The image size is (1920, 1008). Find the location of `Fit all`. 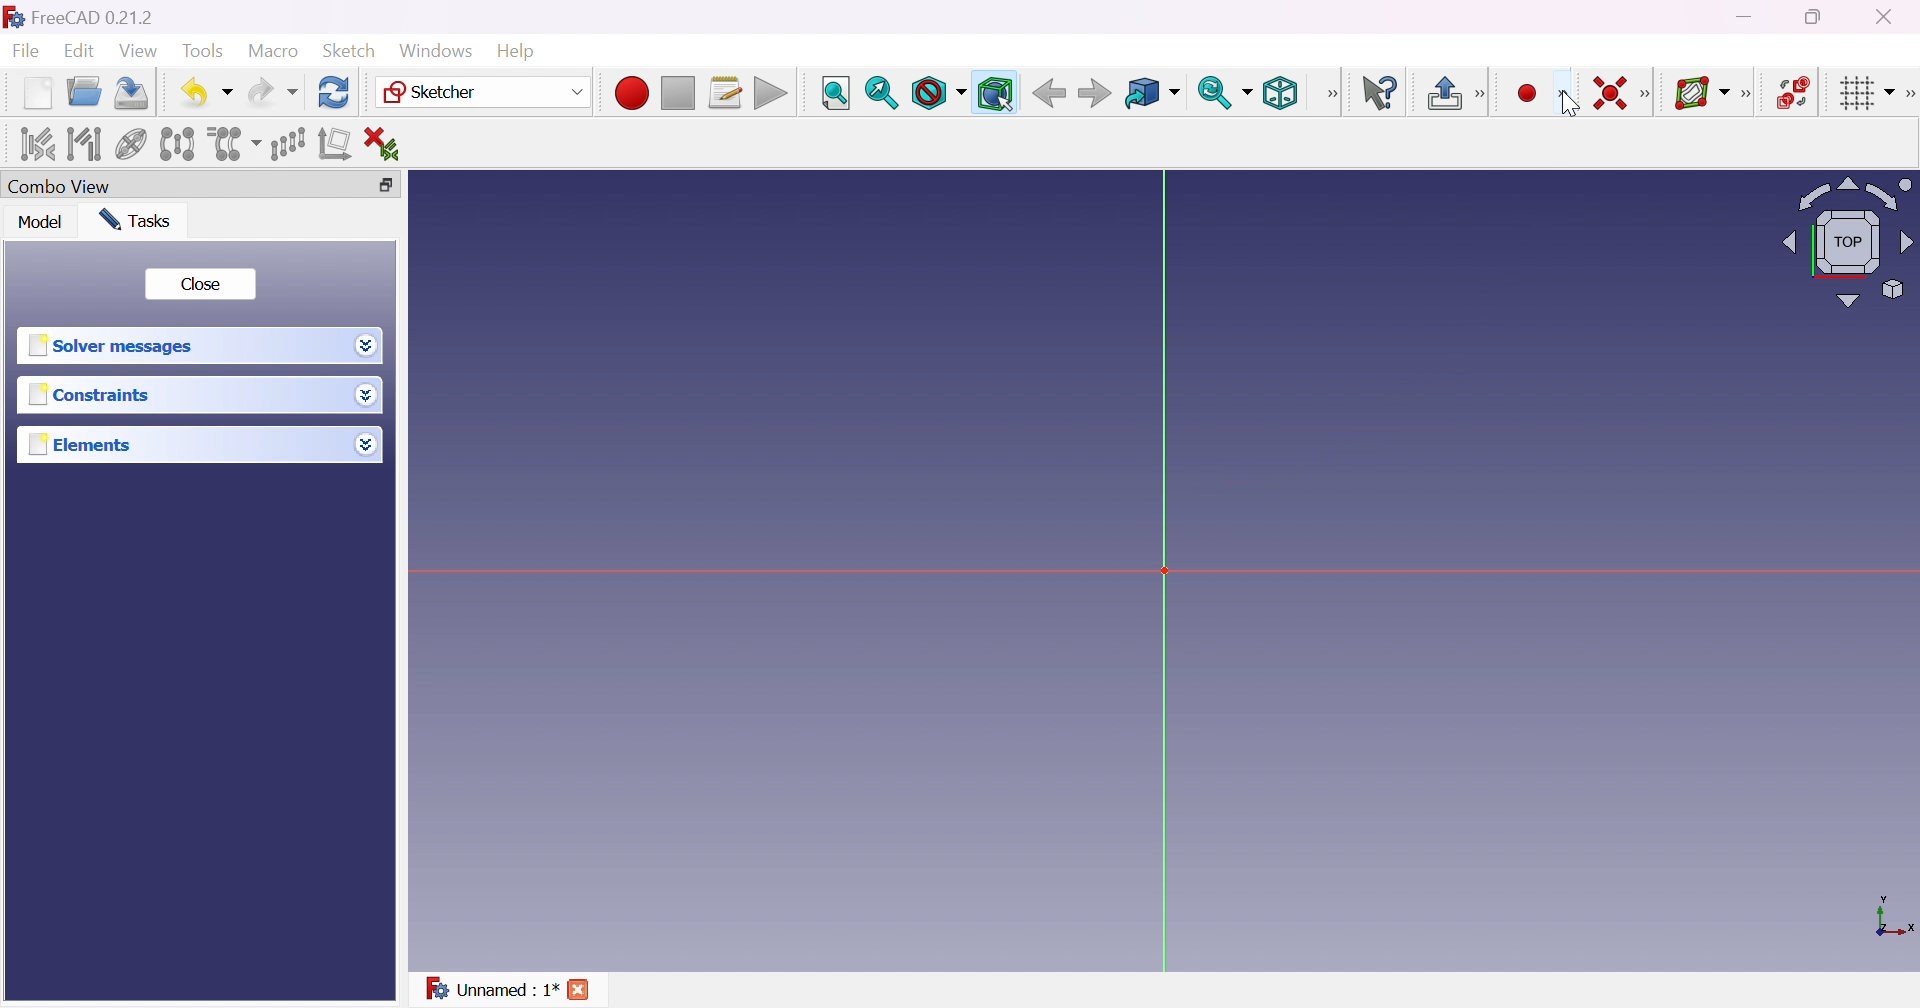

Fit all is located at coordinates (834, 92).